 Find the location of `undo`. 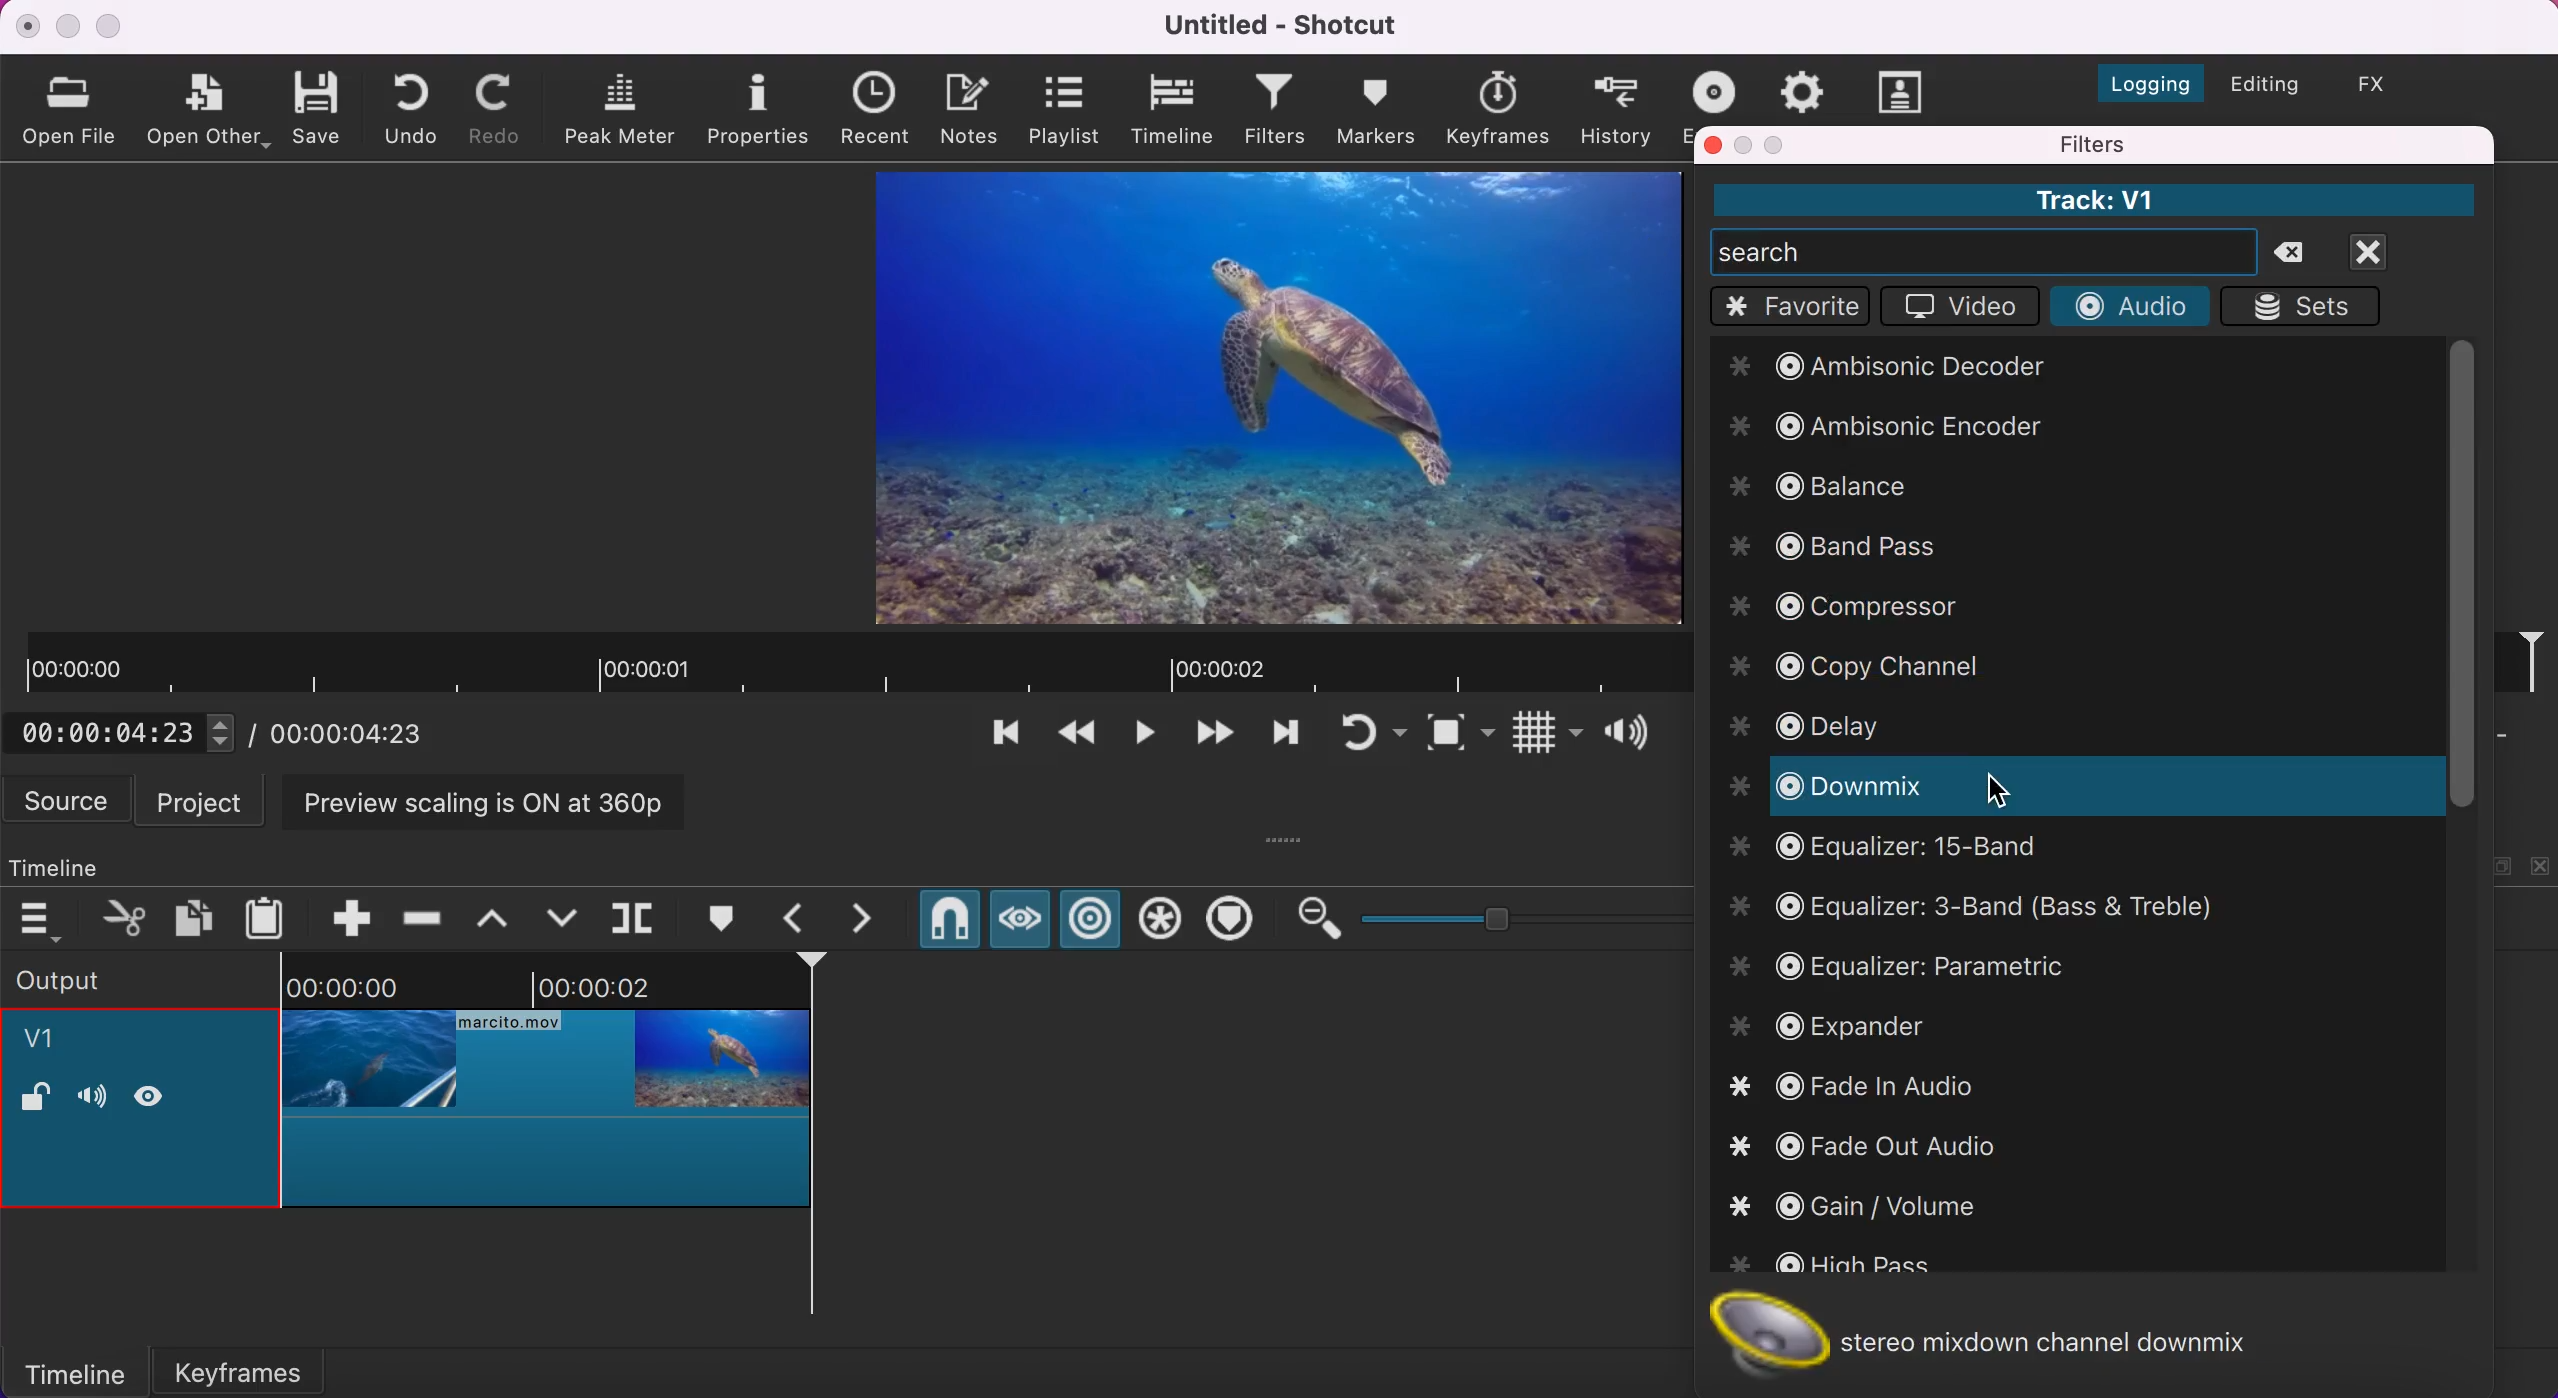

undo is located at coordinates (417, 107).